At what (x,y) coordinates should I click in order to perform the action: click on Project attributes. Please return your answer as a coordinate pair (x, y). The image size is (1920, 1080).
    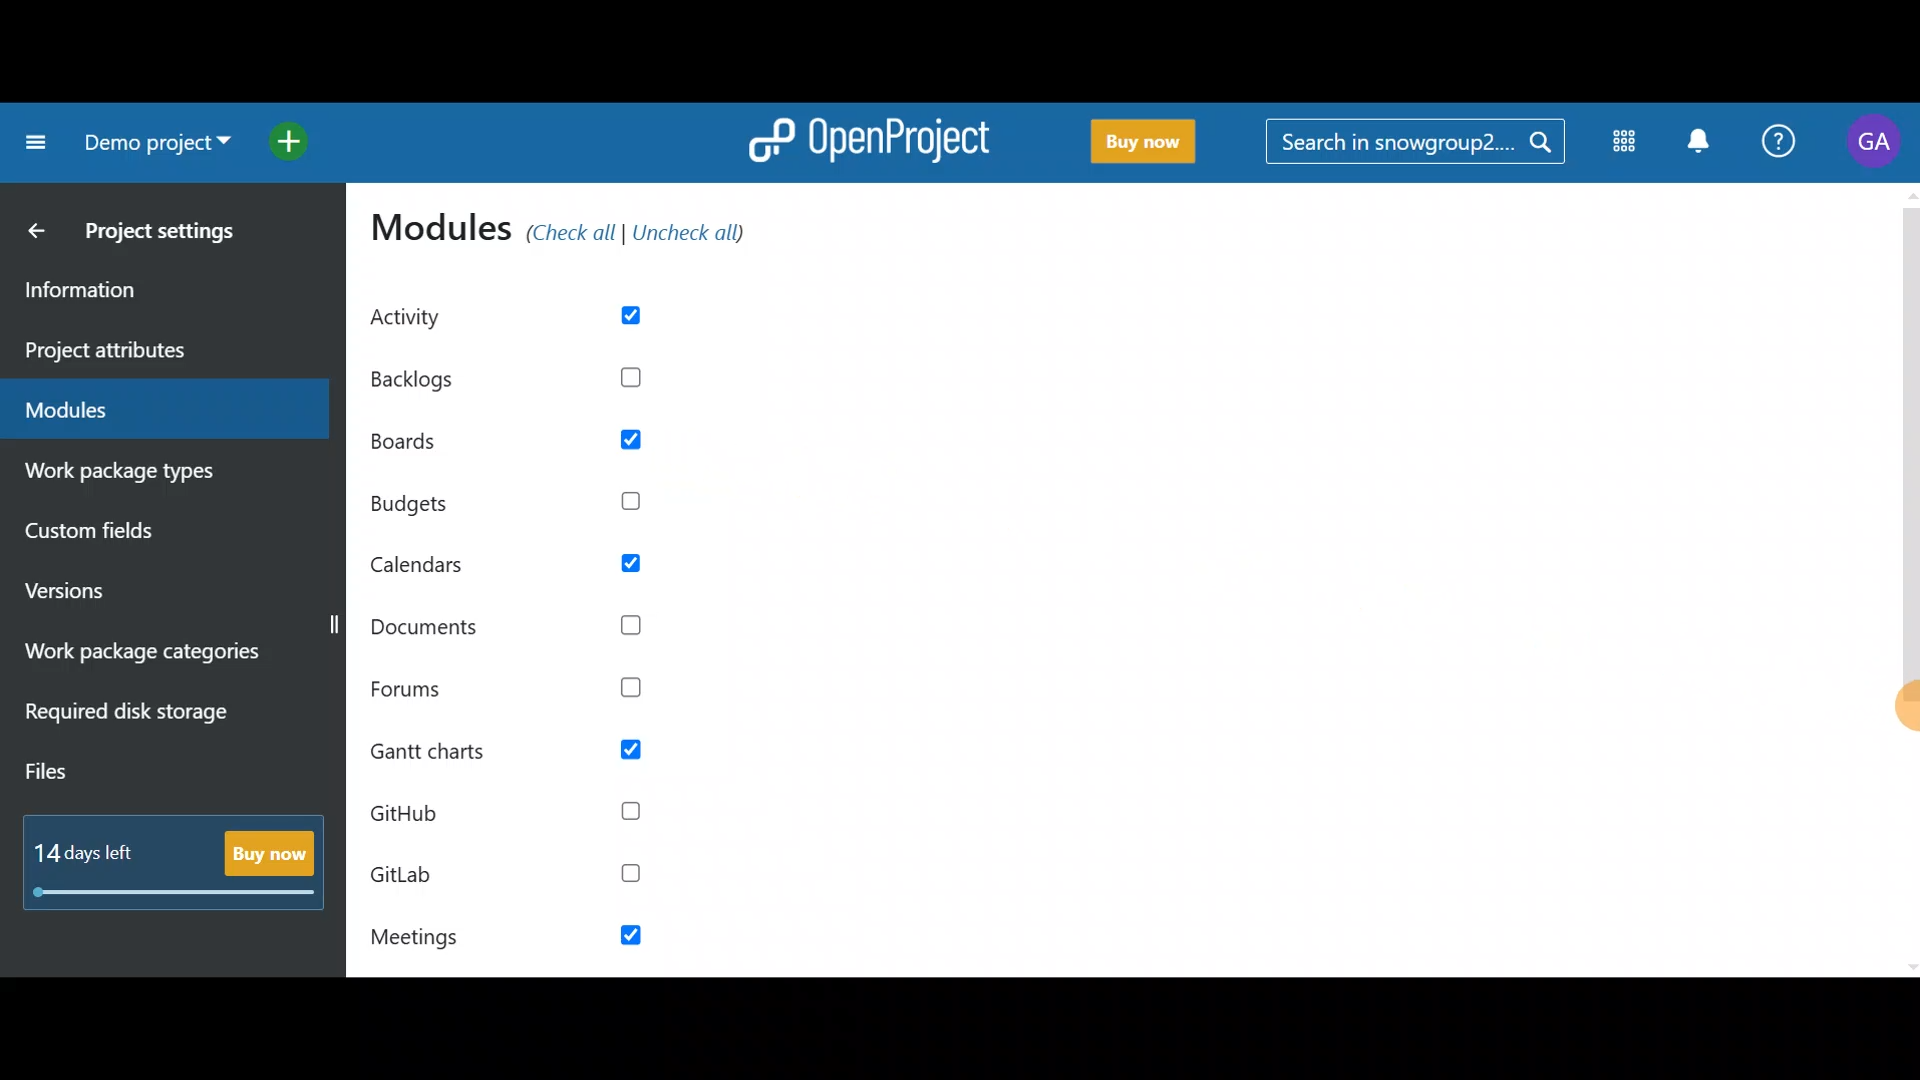
    Looking at the image, I should click on (158, 351).